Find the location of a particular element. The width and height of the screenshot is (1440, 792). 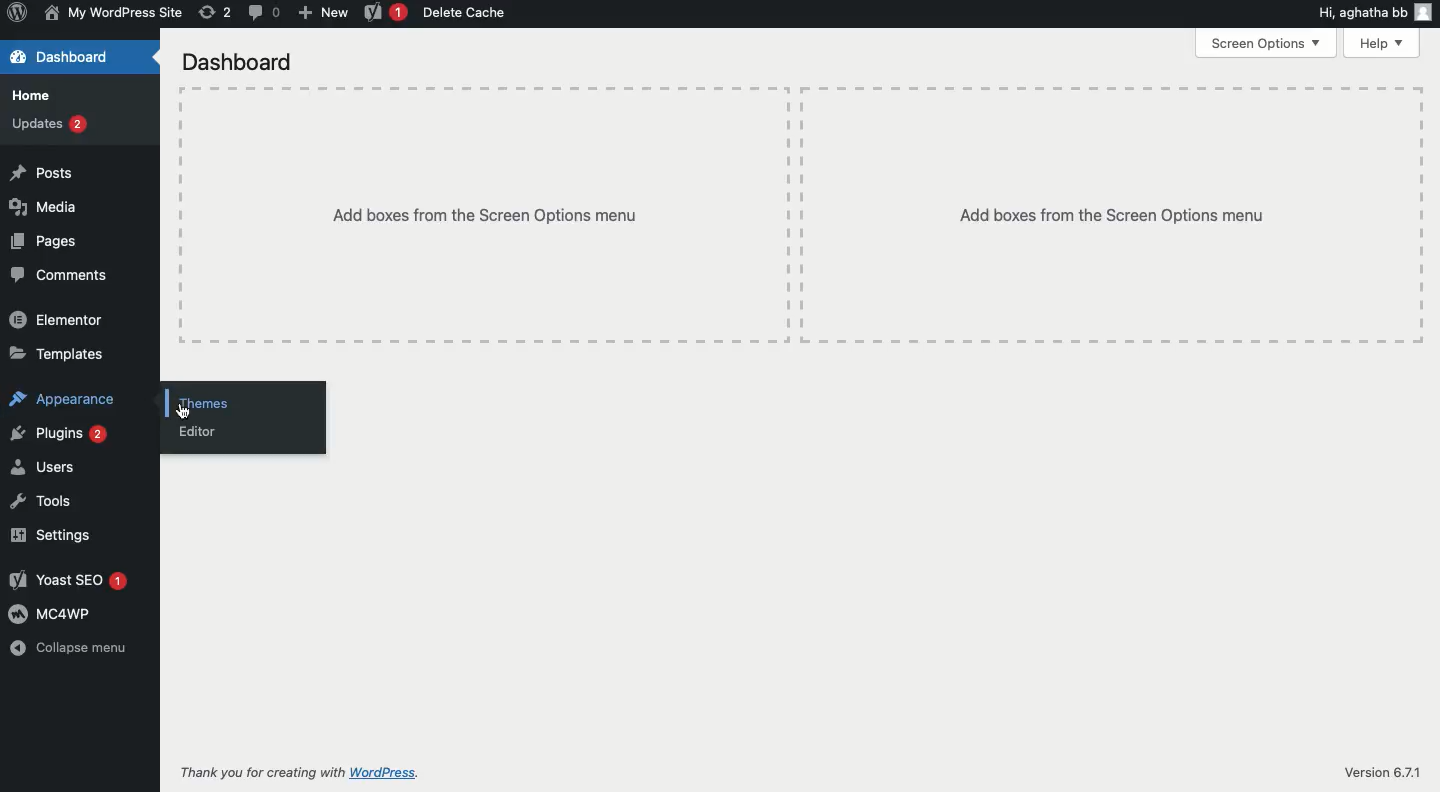

Themes is located at coordinates (197, 403).